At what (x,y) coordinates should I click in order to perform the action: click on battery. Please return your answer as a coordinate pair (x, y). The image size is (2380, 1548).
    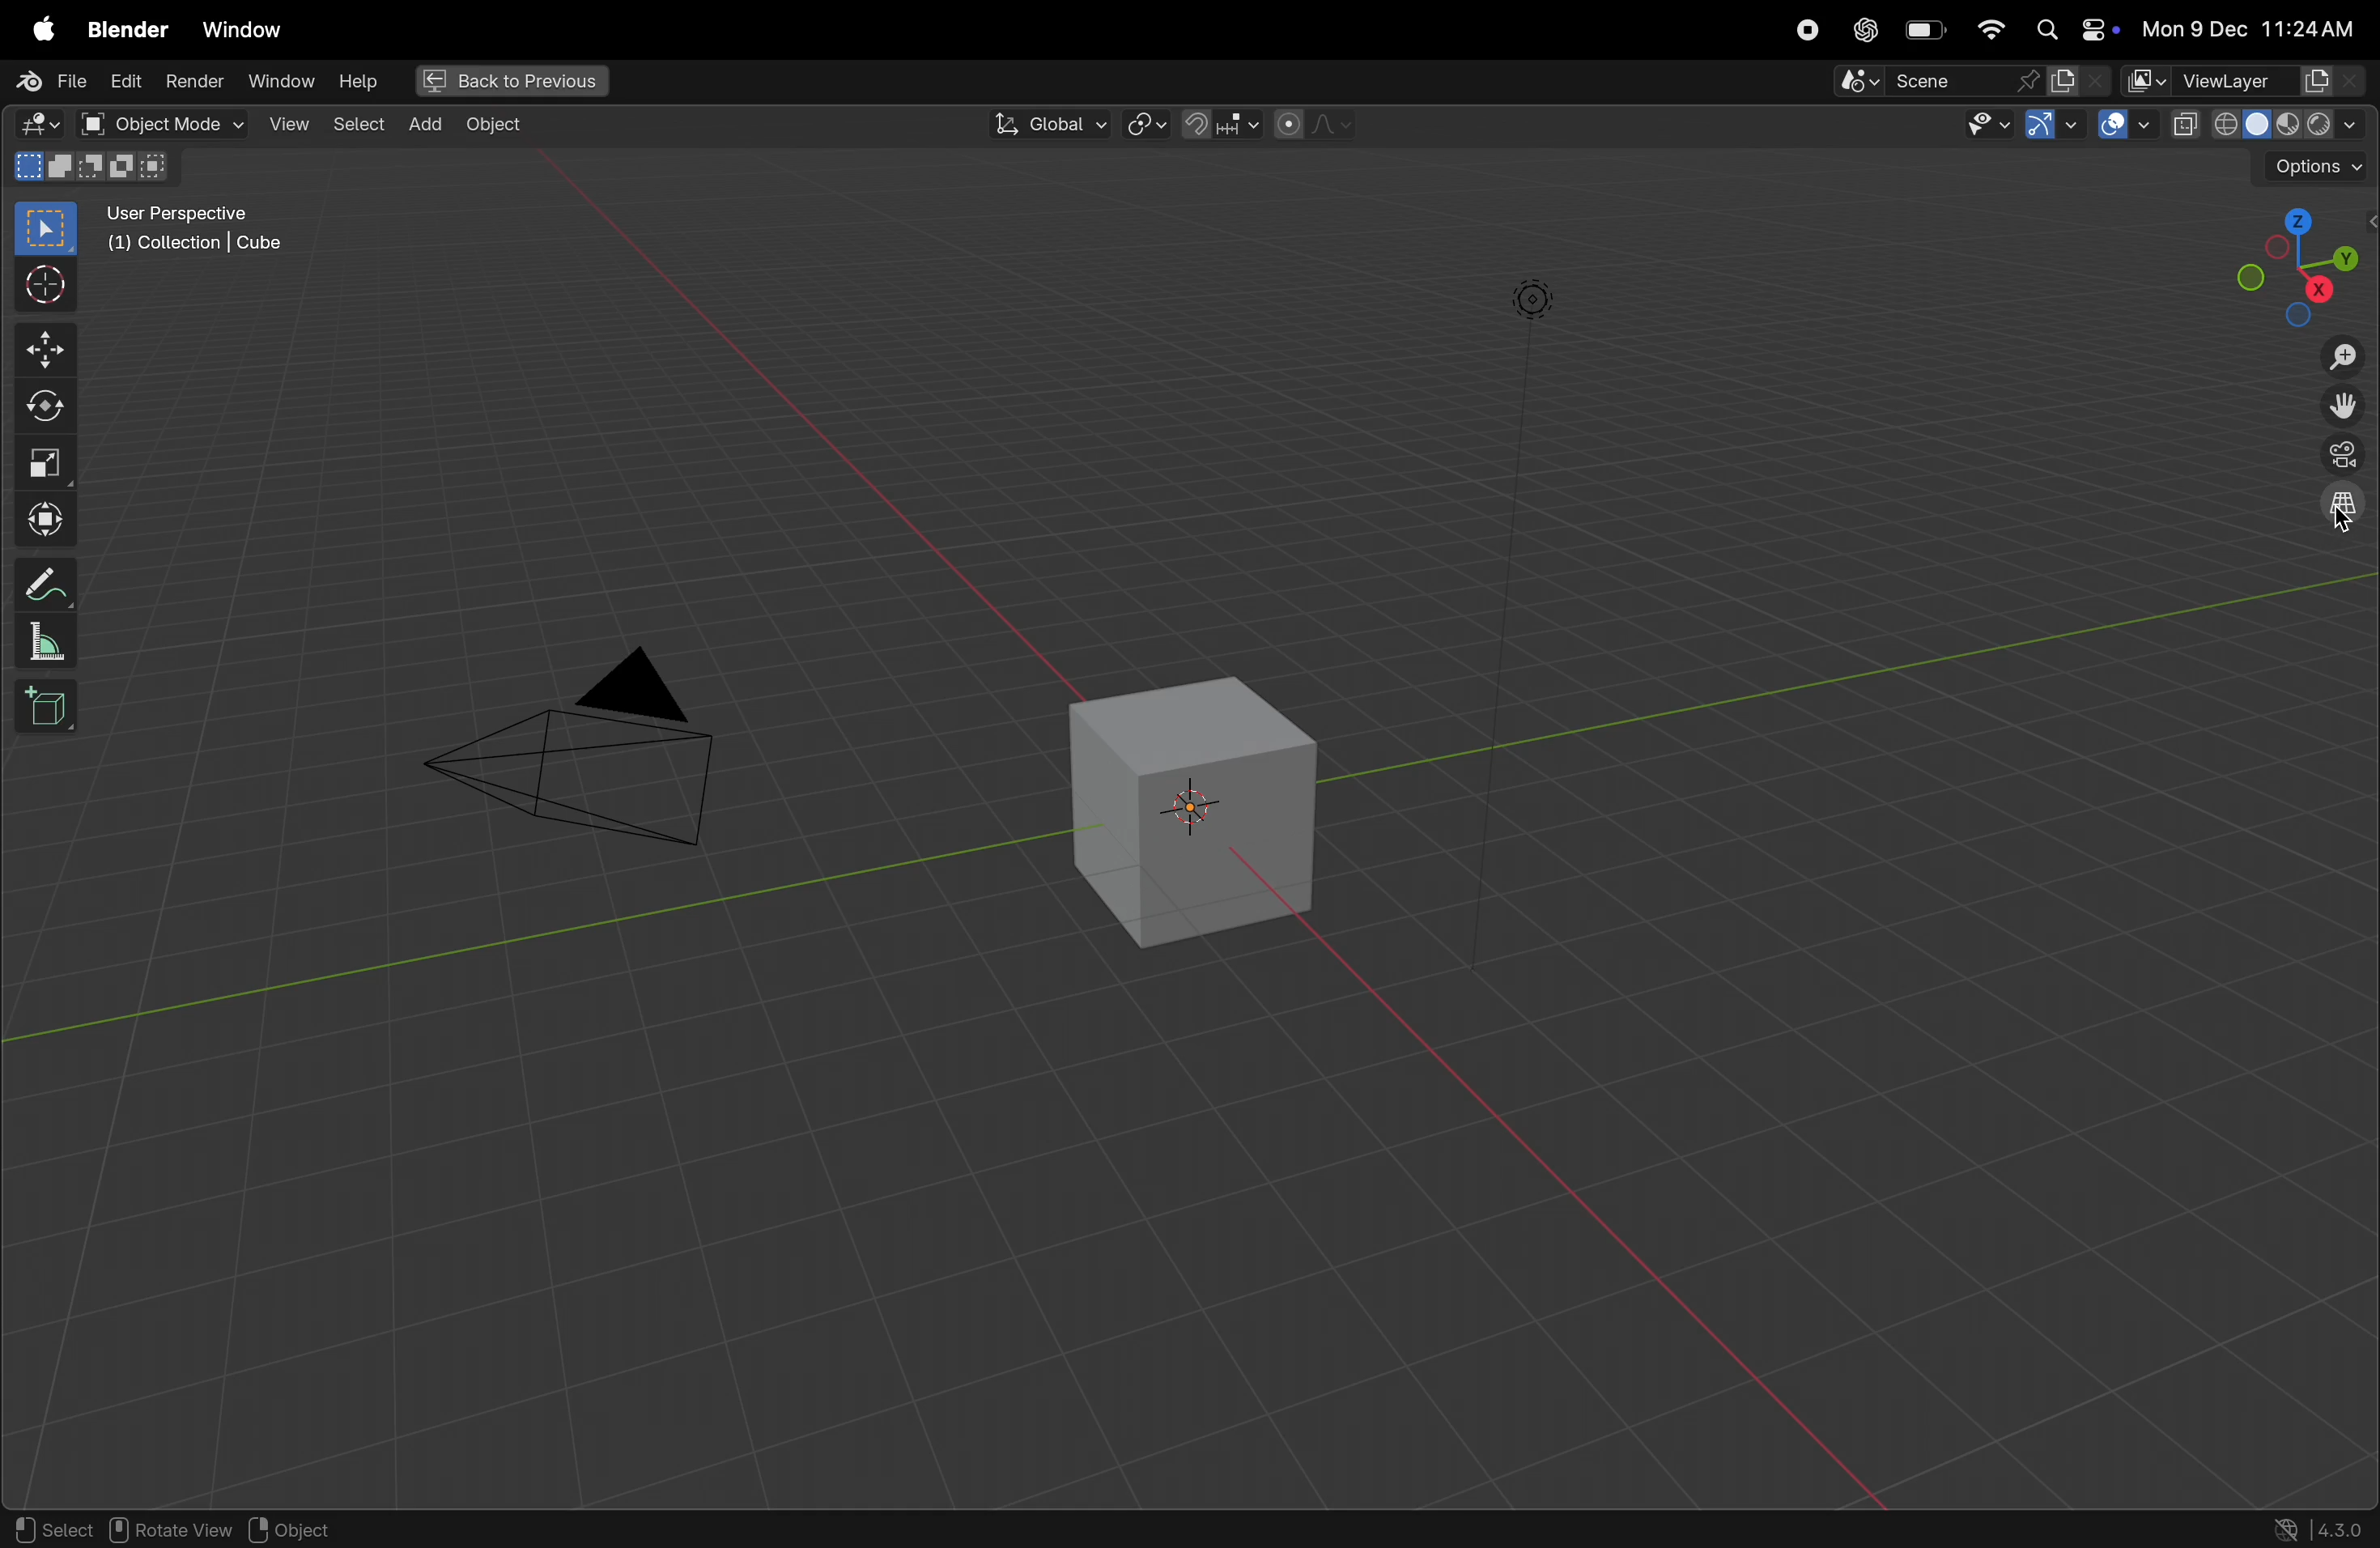
    Looking at the image, I should click on (1928, 29).